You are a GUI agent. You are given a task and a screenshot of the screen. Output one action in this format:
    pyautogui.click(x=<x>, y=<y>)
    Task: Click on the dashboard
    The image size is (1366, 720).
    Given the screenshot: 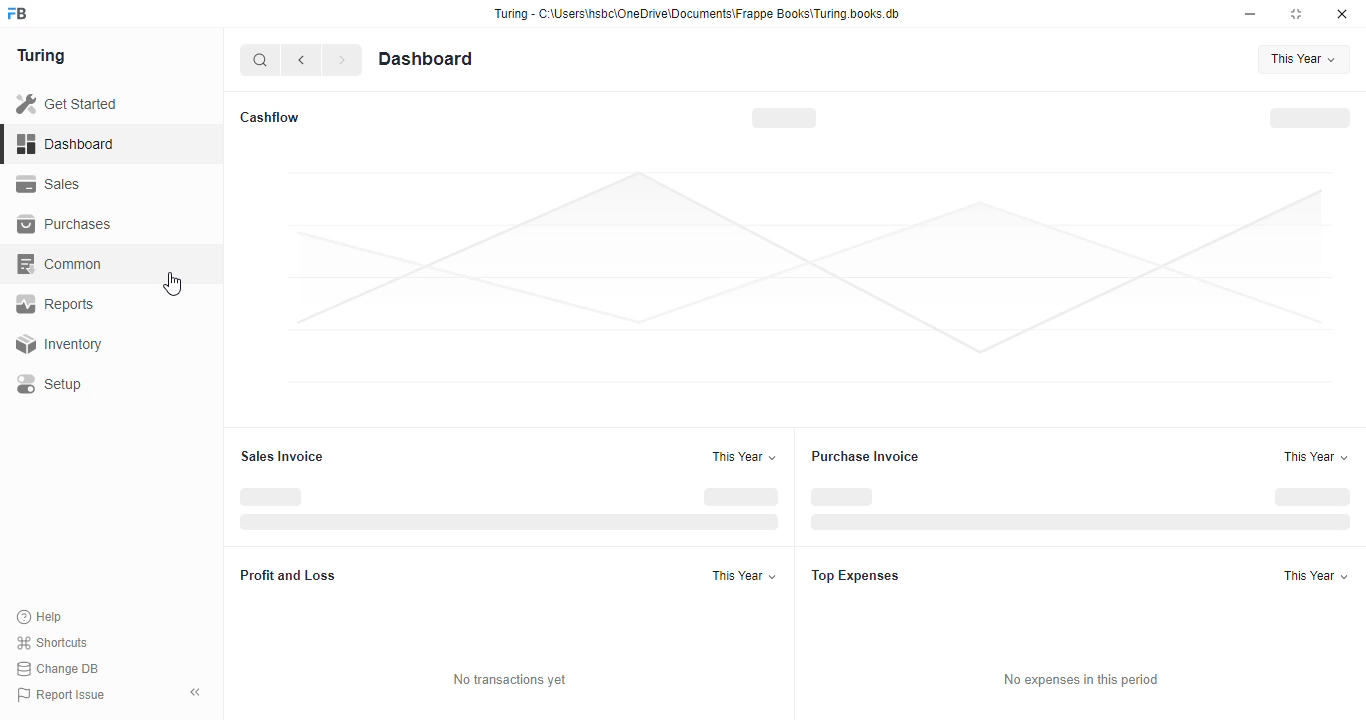 What is the action you would take?
    pyautogui.click(x=426, y=58)
    